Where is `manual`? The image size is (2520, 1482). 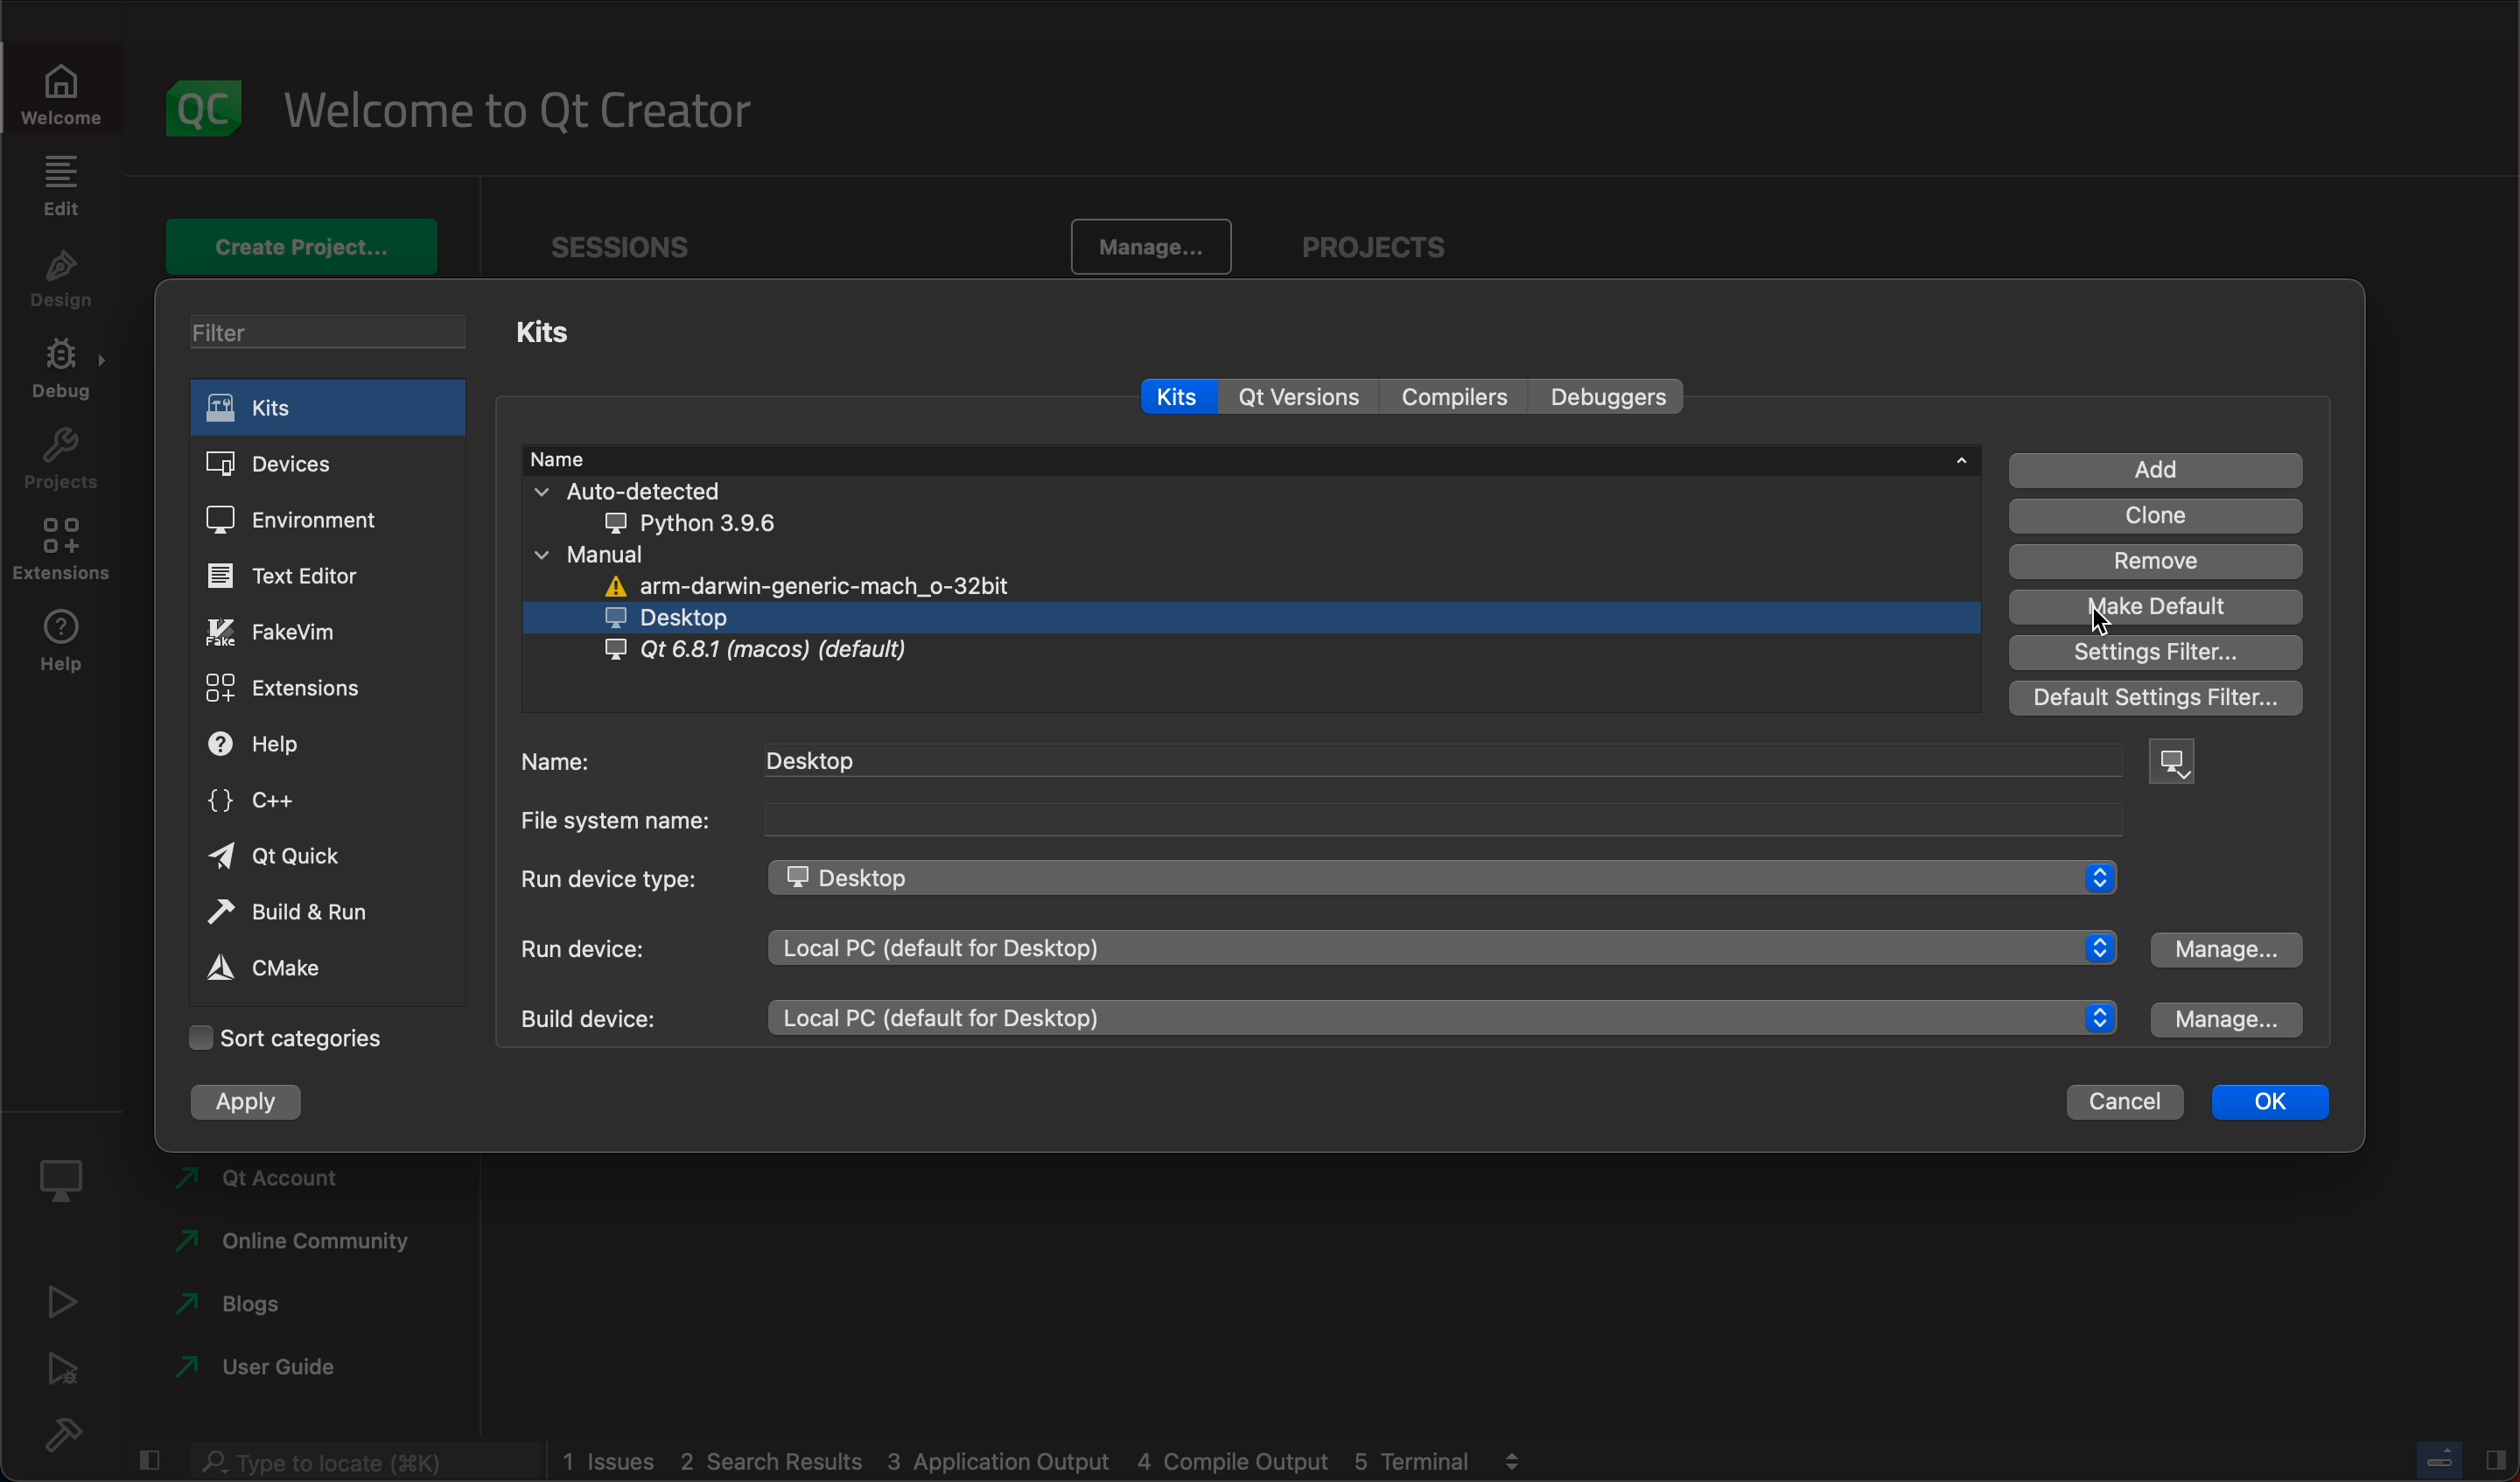 manual is located at coordinates (628, 553).